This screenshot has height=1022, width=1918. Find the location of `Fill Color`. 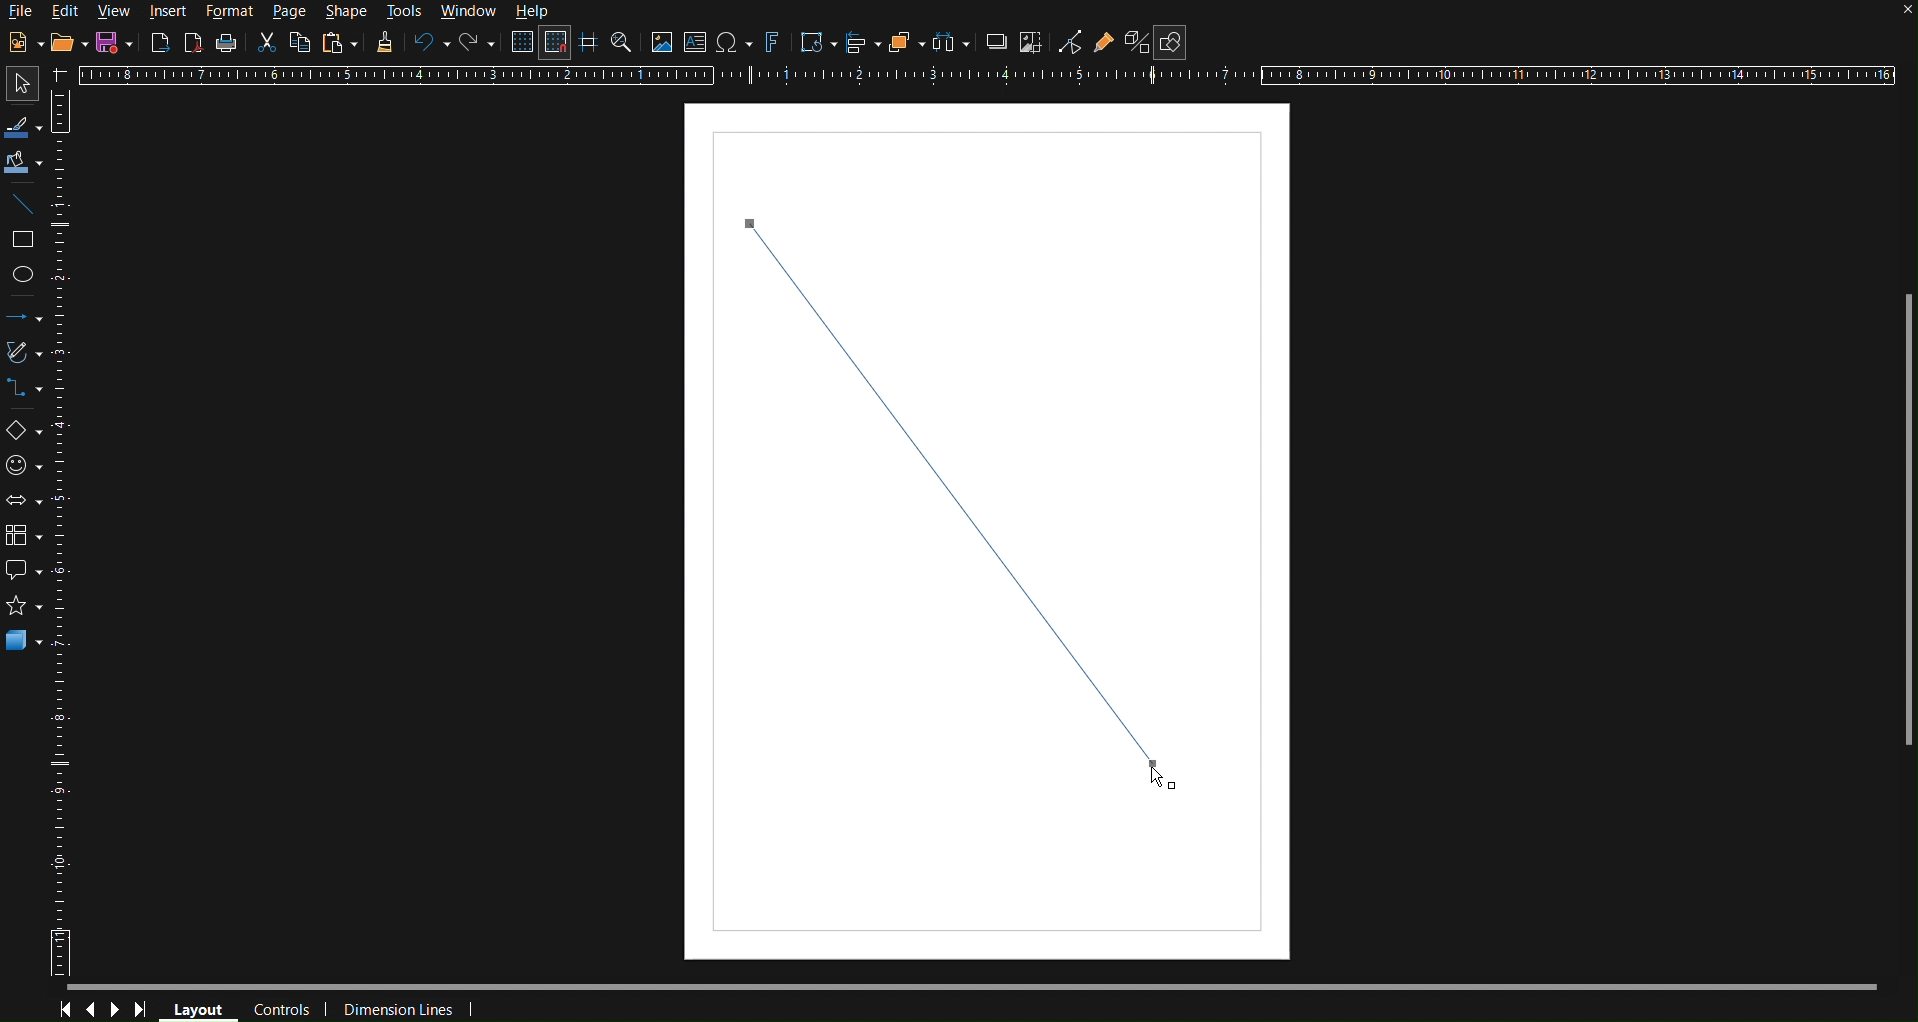

Fill Color is located at coordinates (25, 163).